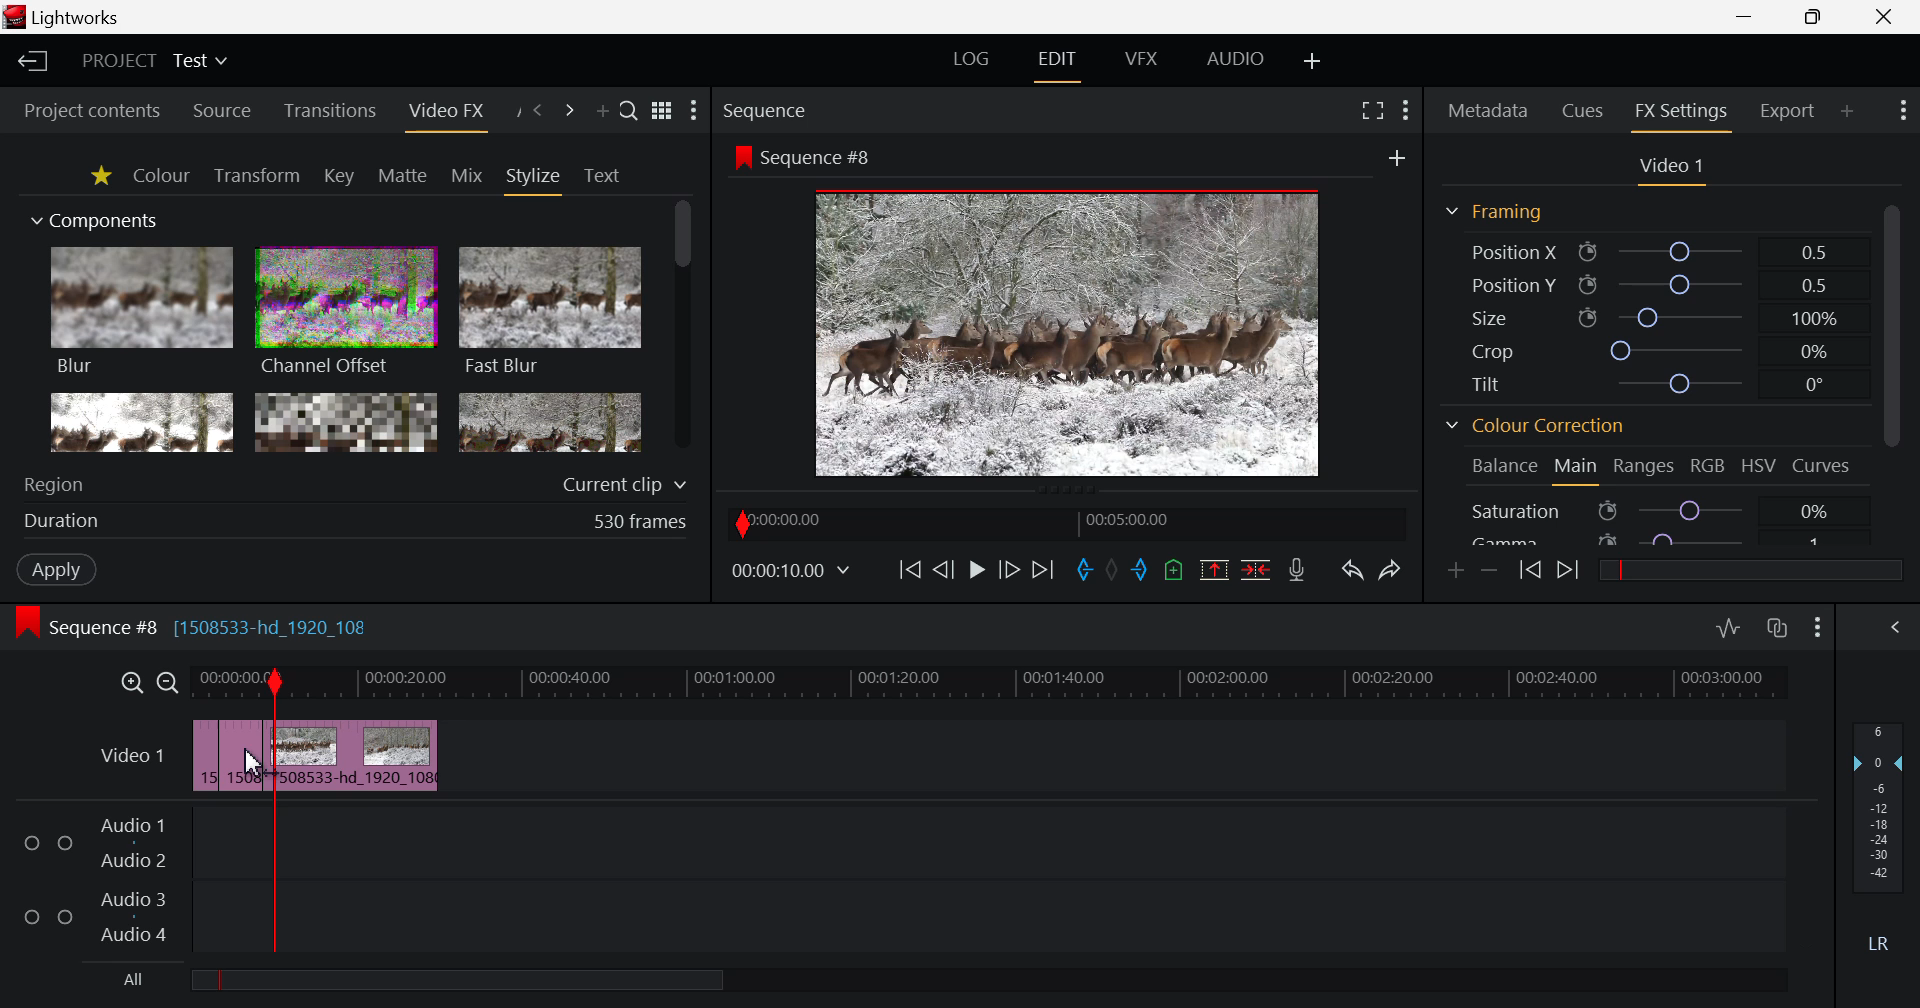 The height and width of the screenshot is (1008, 1920). Describe the element at coordinates (1235, 59) in the screenshot. I see `AUDIO Layout` at that location.